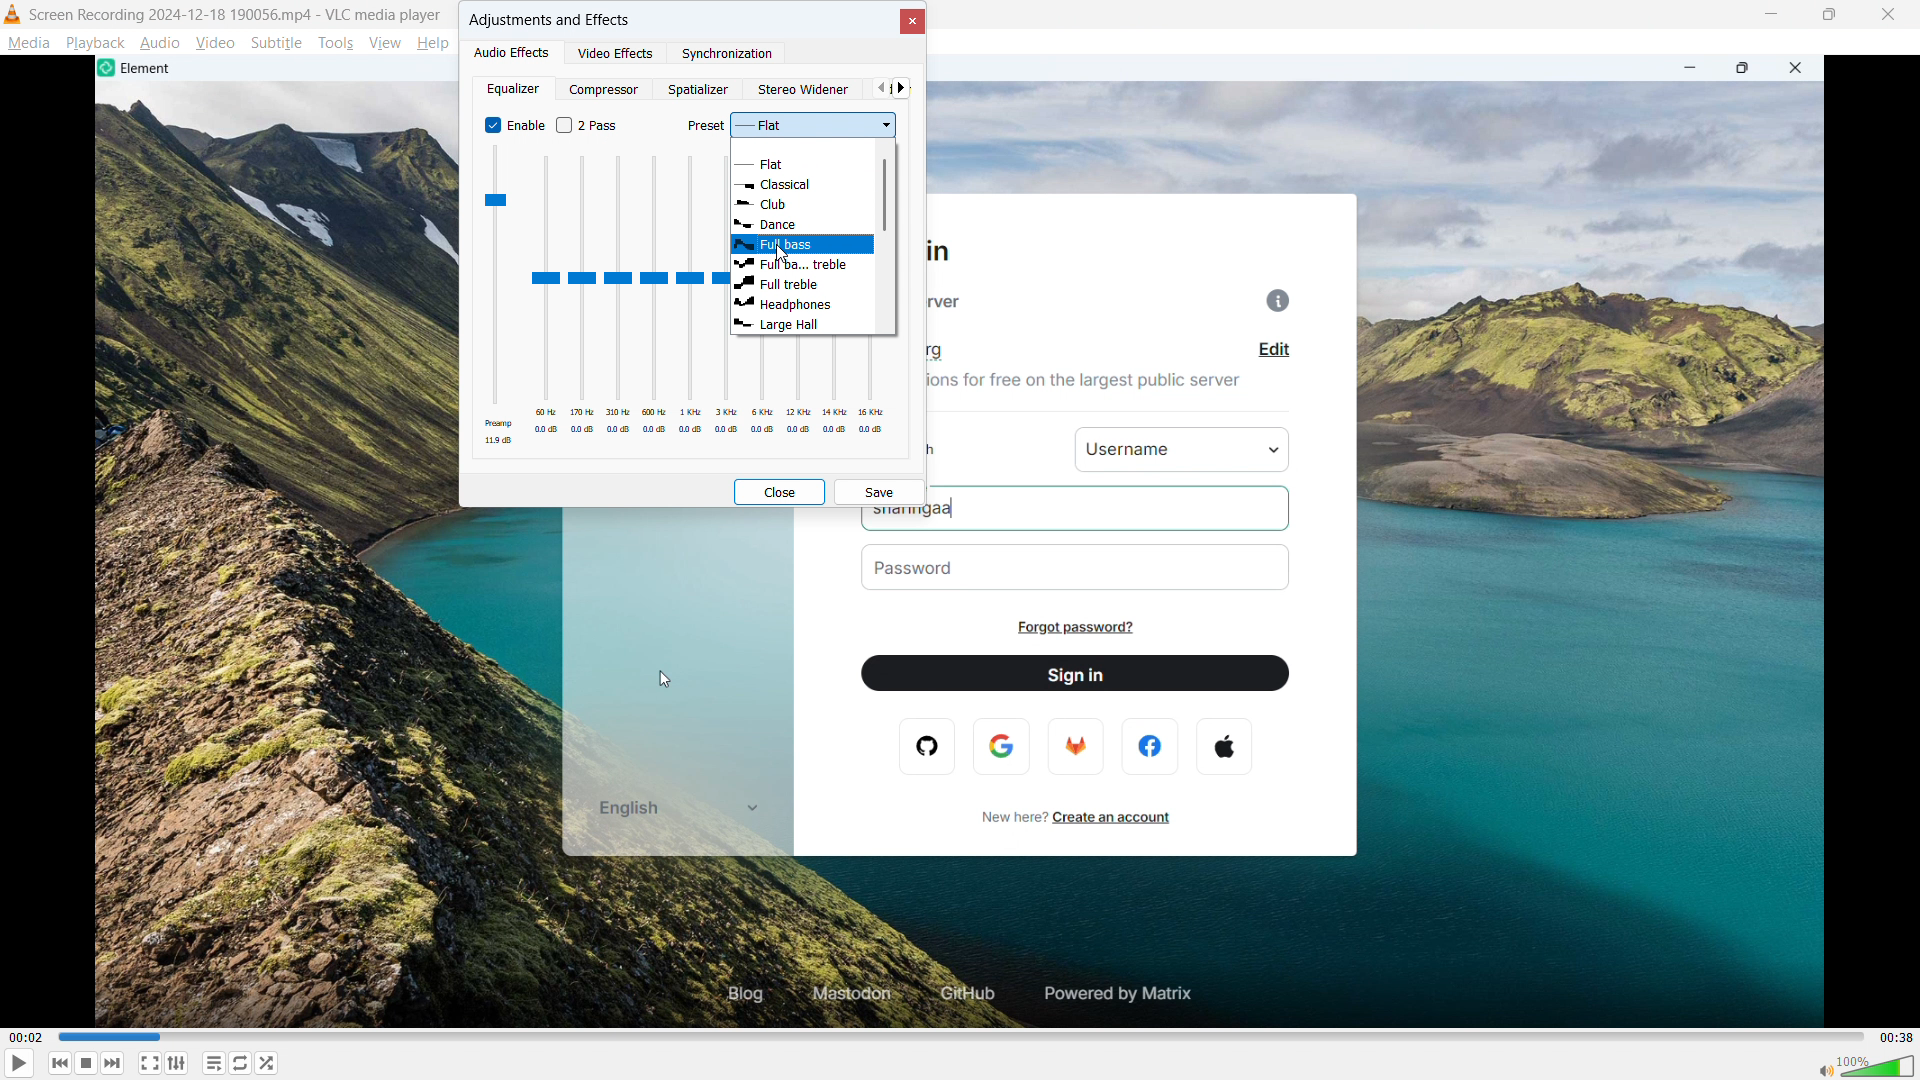 This screenshot has width=1920, height=1080. Describe the element at coordinates (962, 768) in the screenshot. I see `Video Playback` at that location.